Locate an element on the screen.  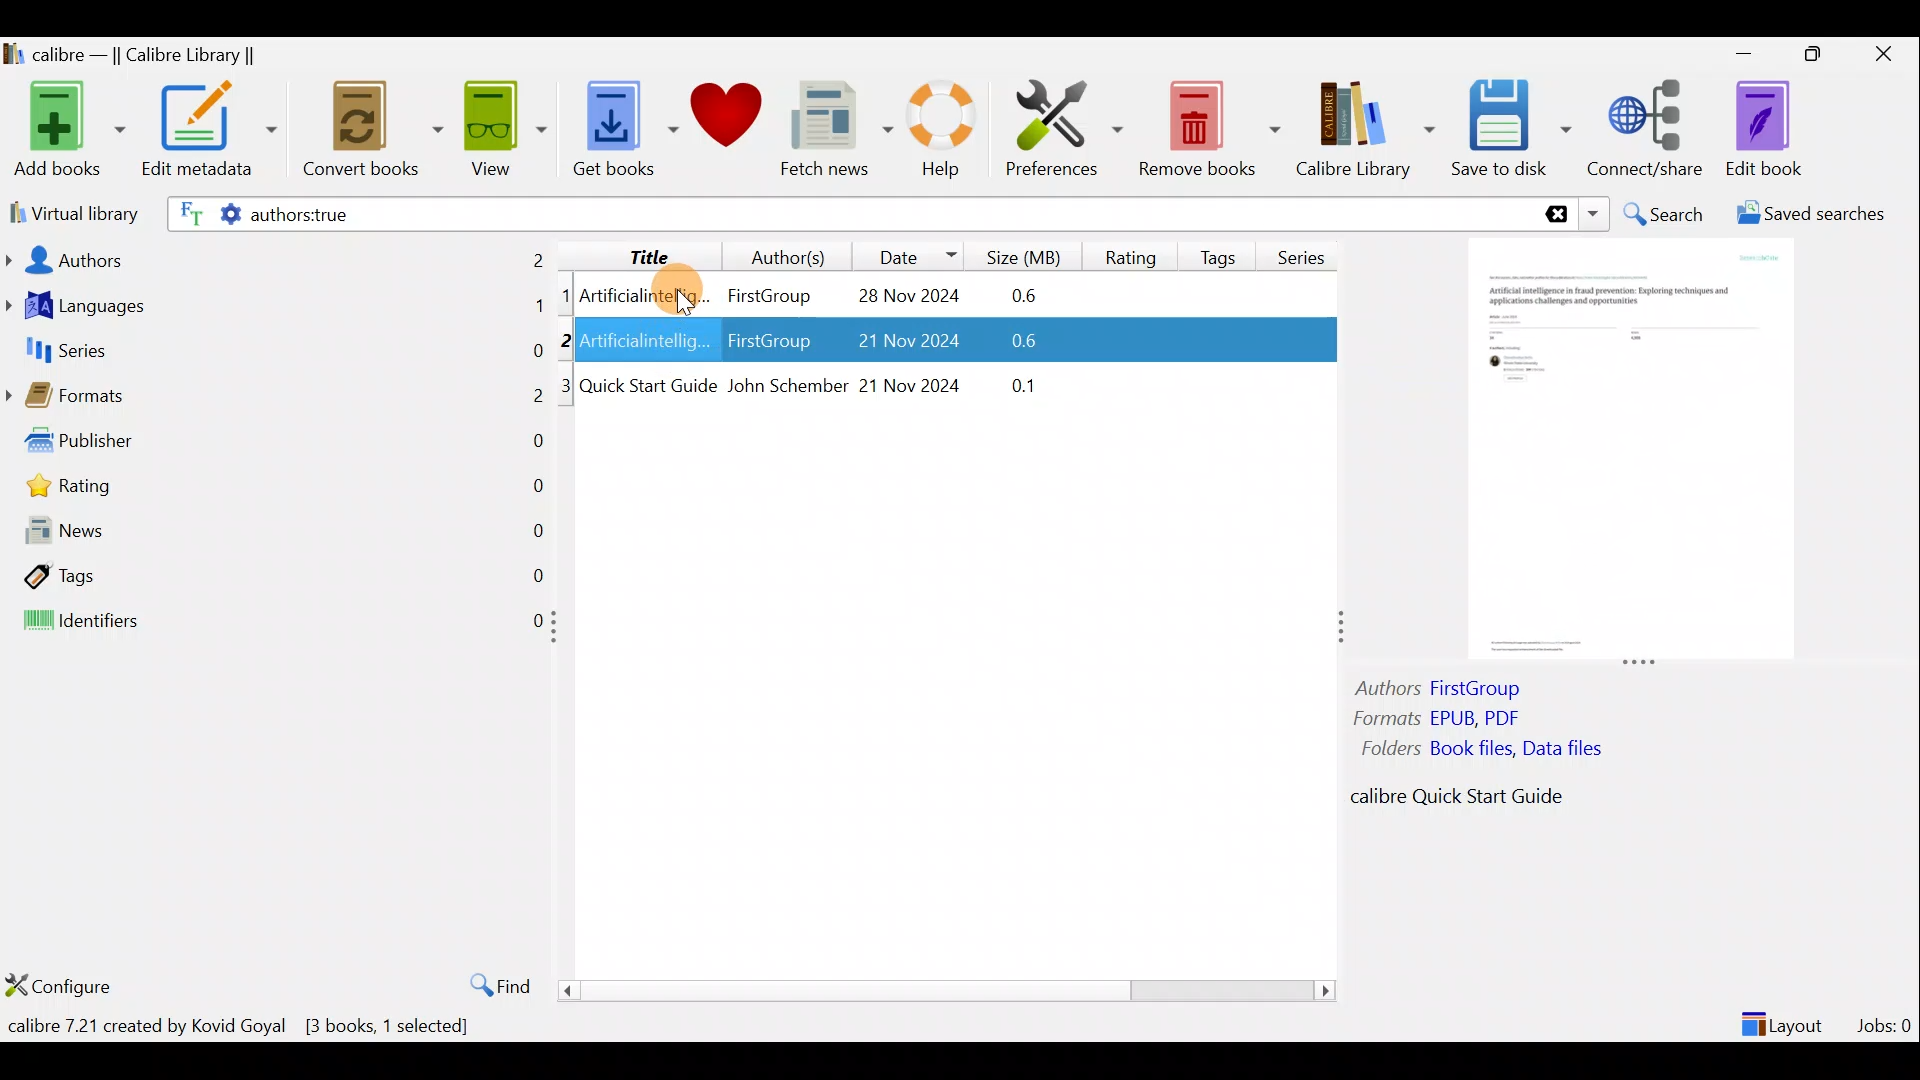
0.1 is located at coordinates (1013, 382).